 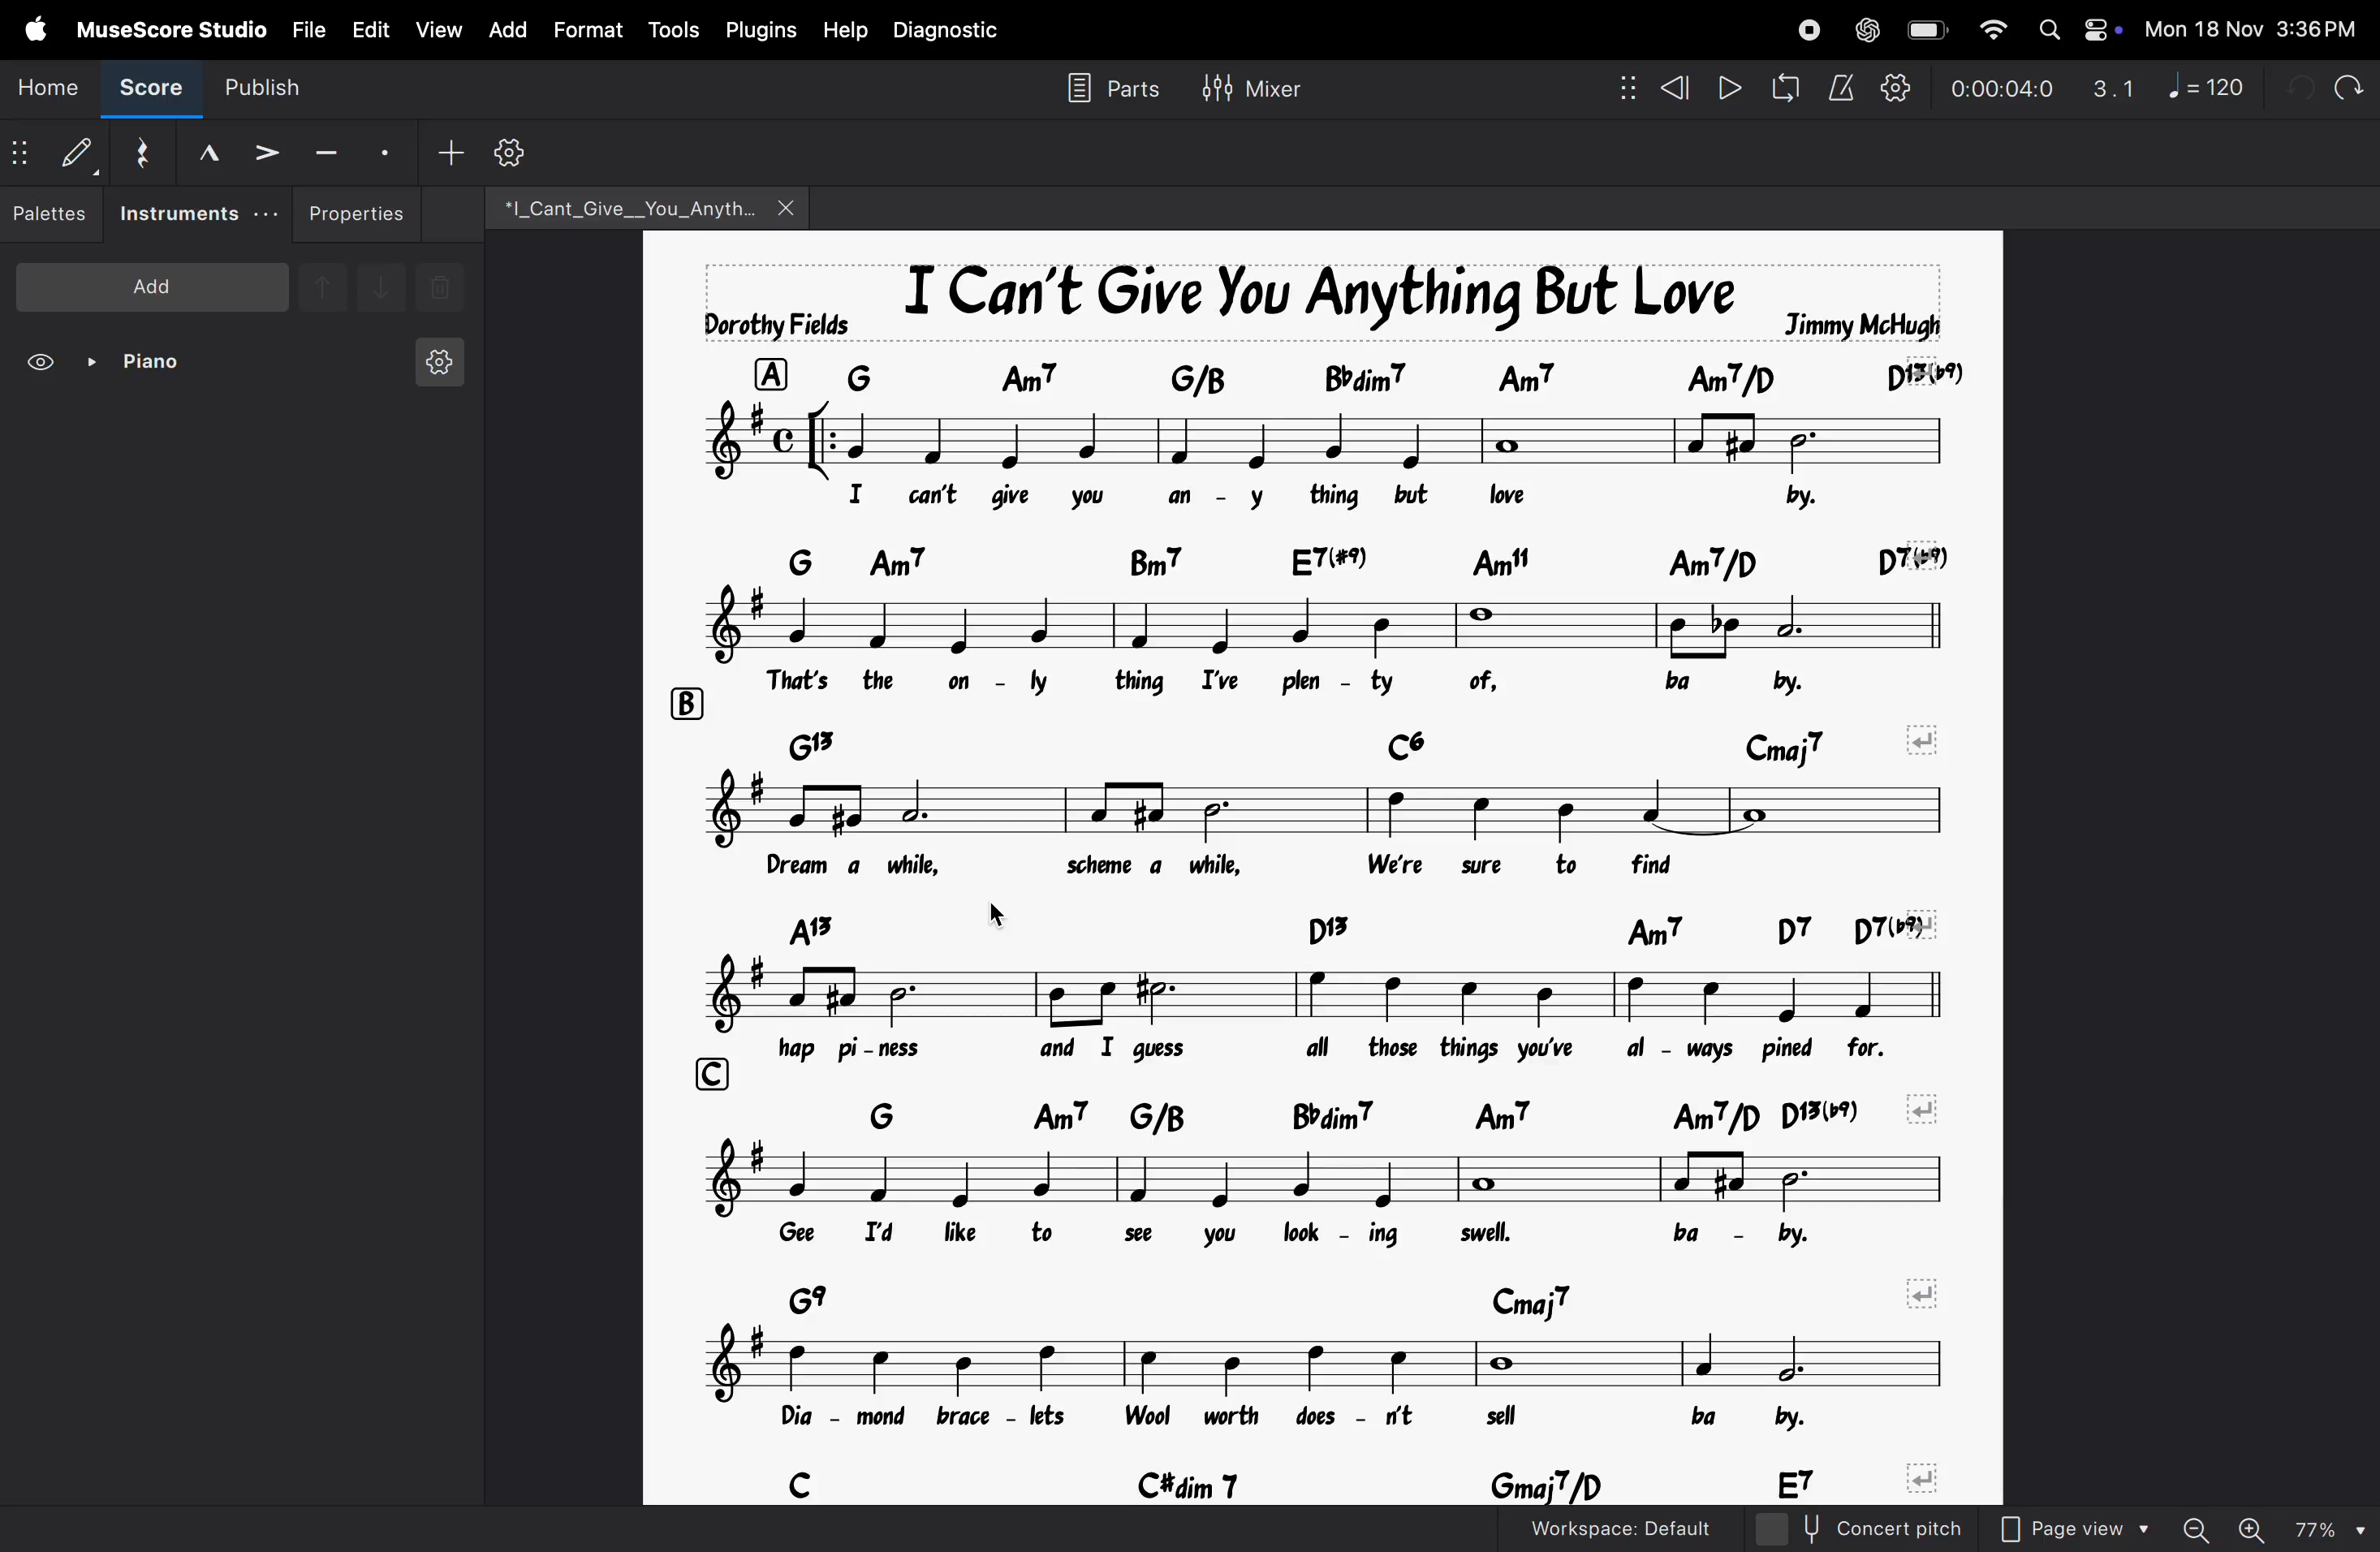 What do you see at coordinates (151, 284) in the screenshot?
I see `add` at bounding box center [151, 284].